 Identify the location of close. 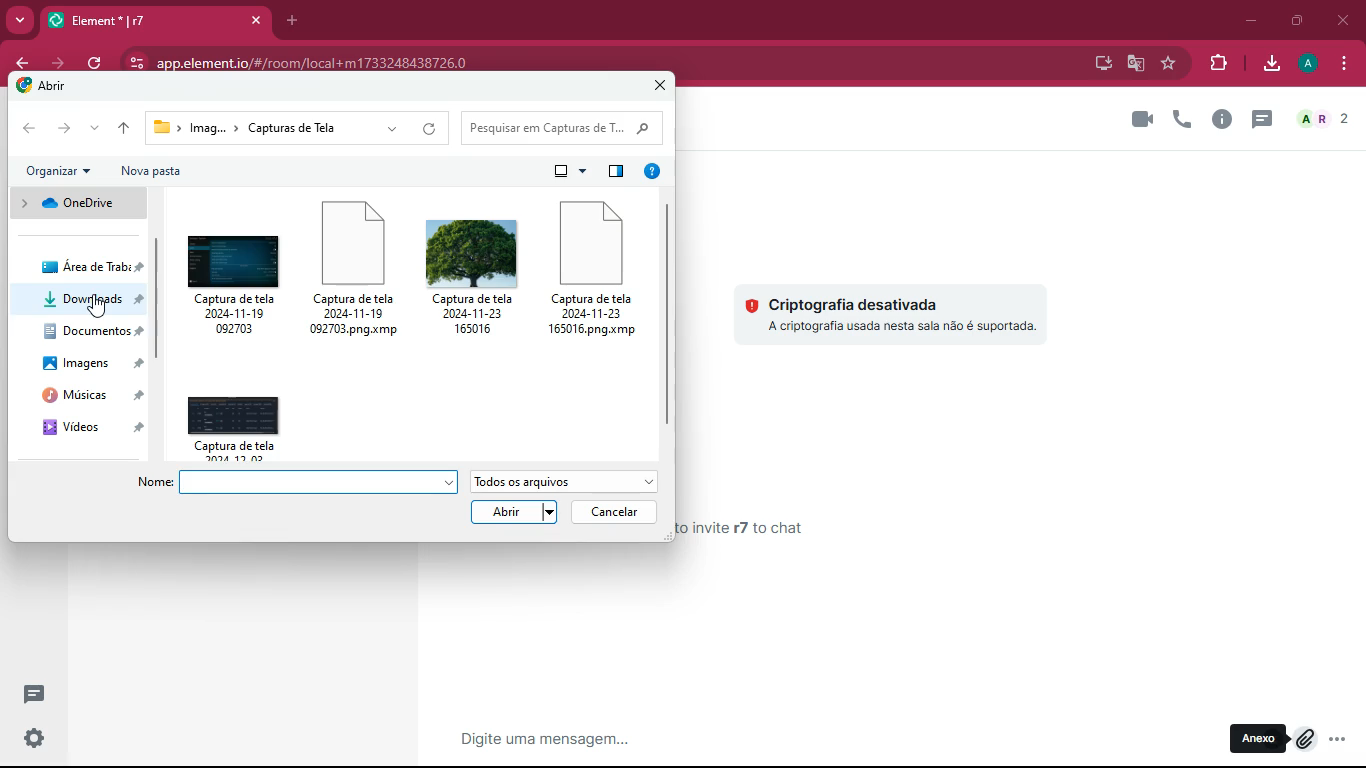
(663, 84).